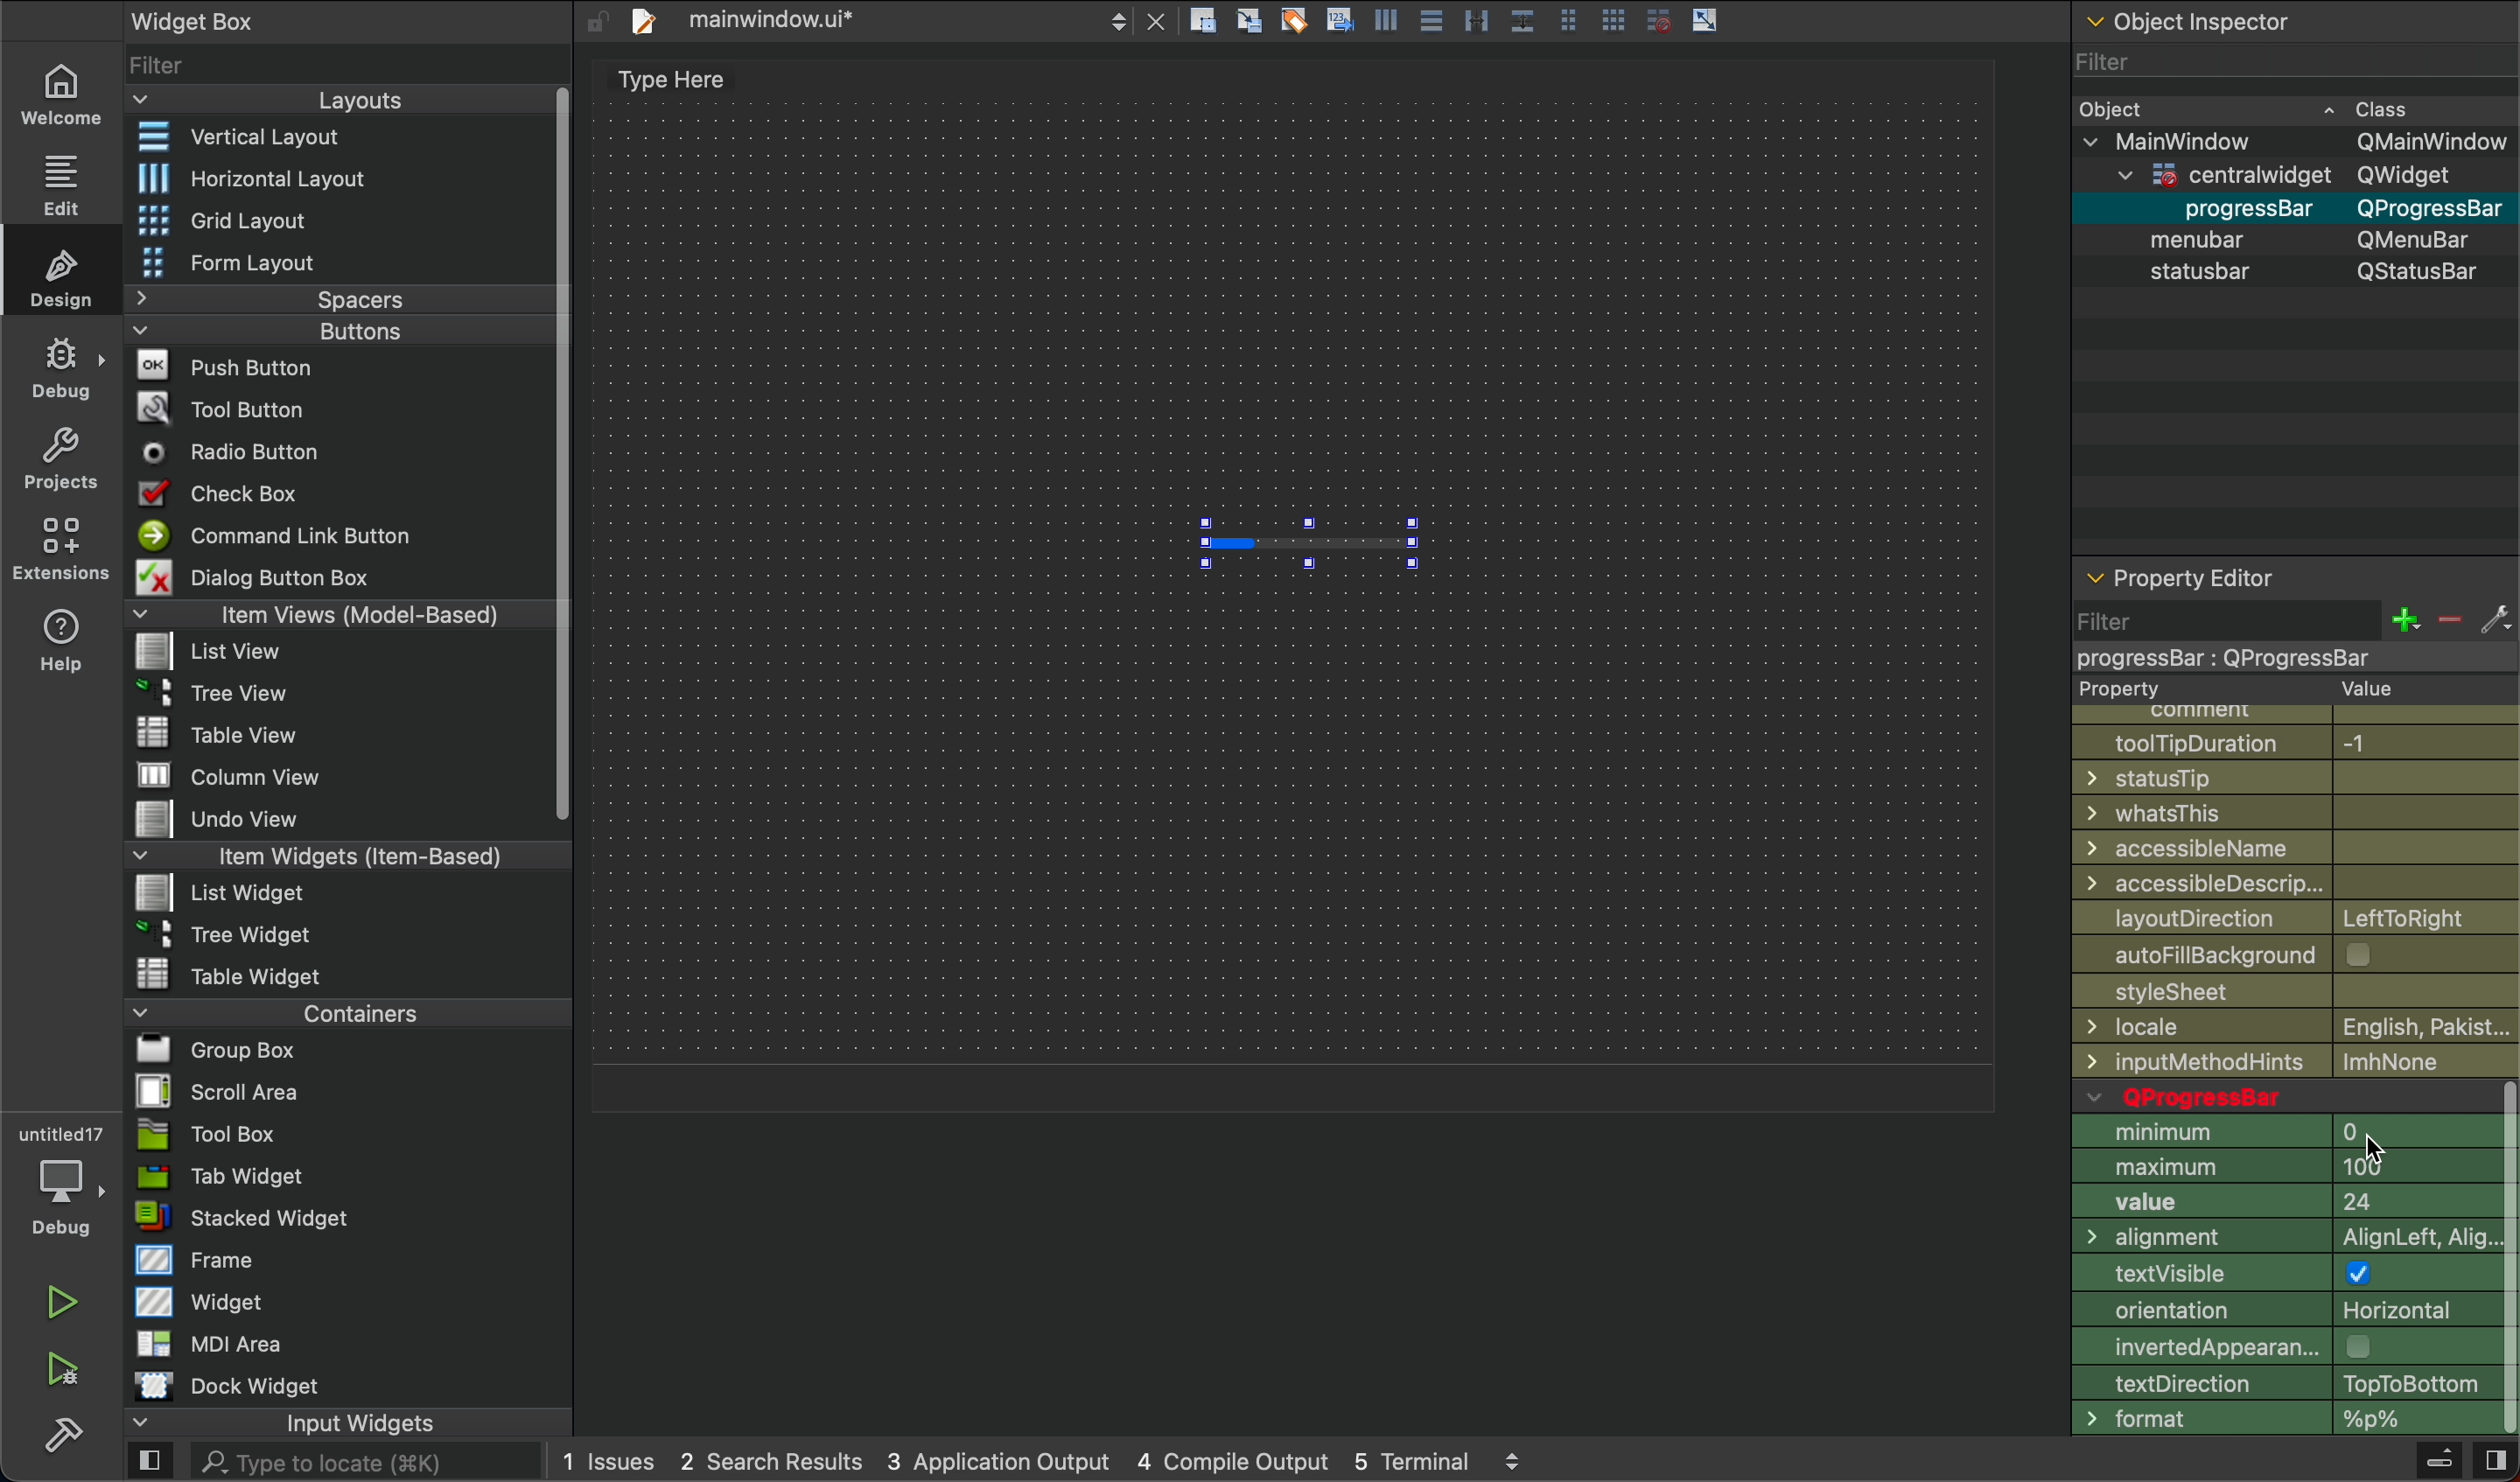  I want to click on layoutDirection, so click(2296, 916).